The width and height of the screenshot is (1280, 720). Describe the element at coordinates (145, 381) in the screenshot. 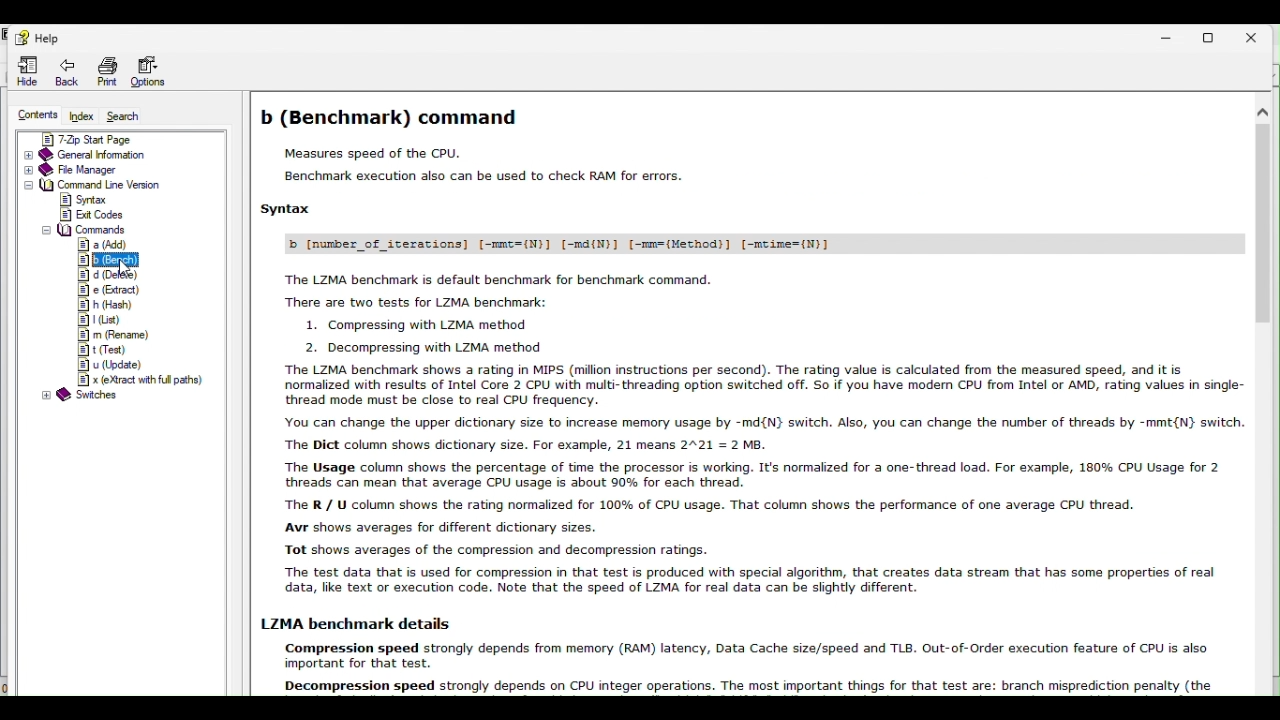

I see `x` at that location.